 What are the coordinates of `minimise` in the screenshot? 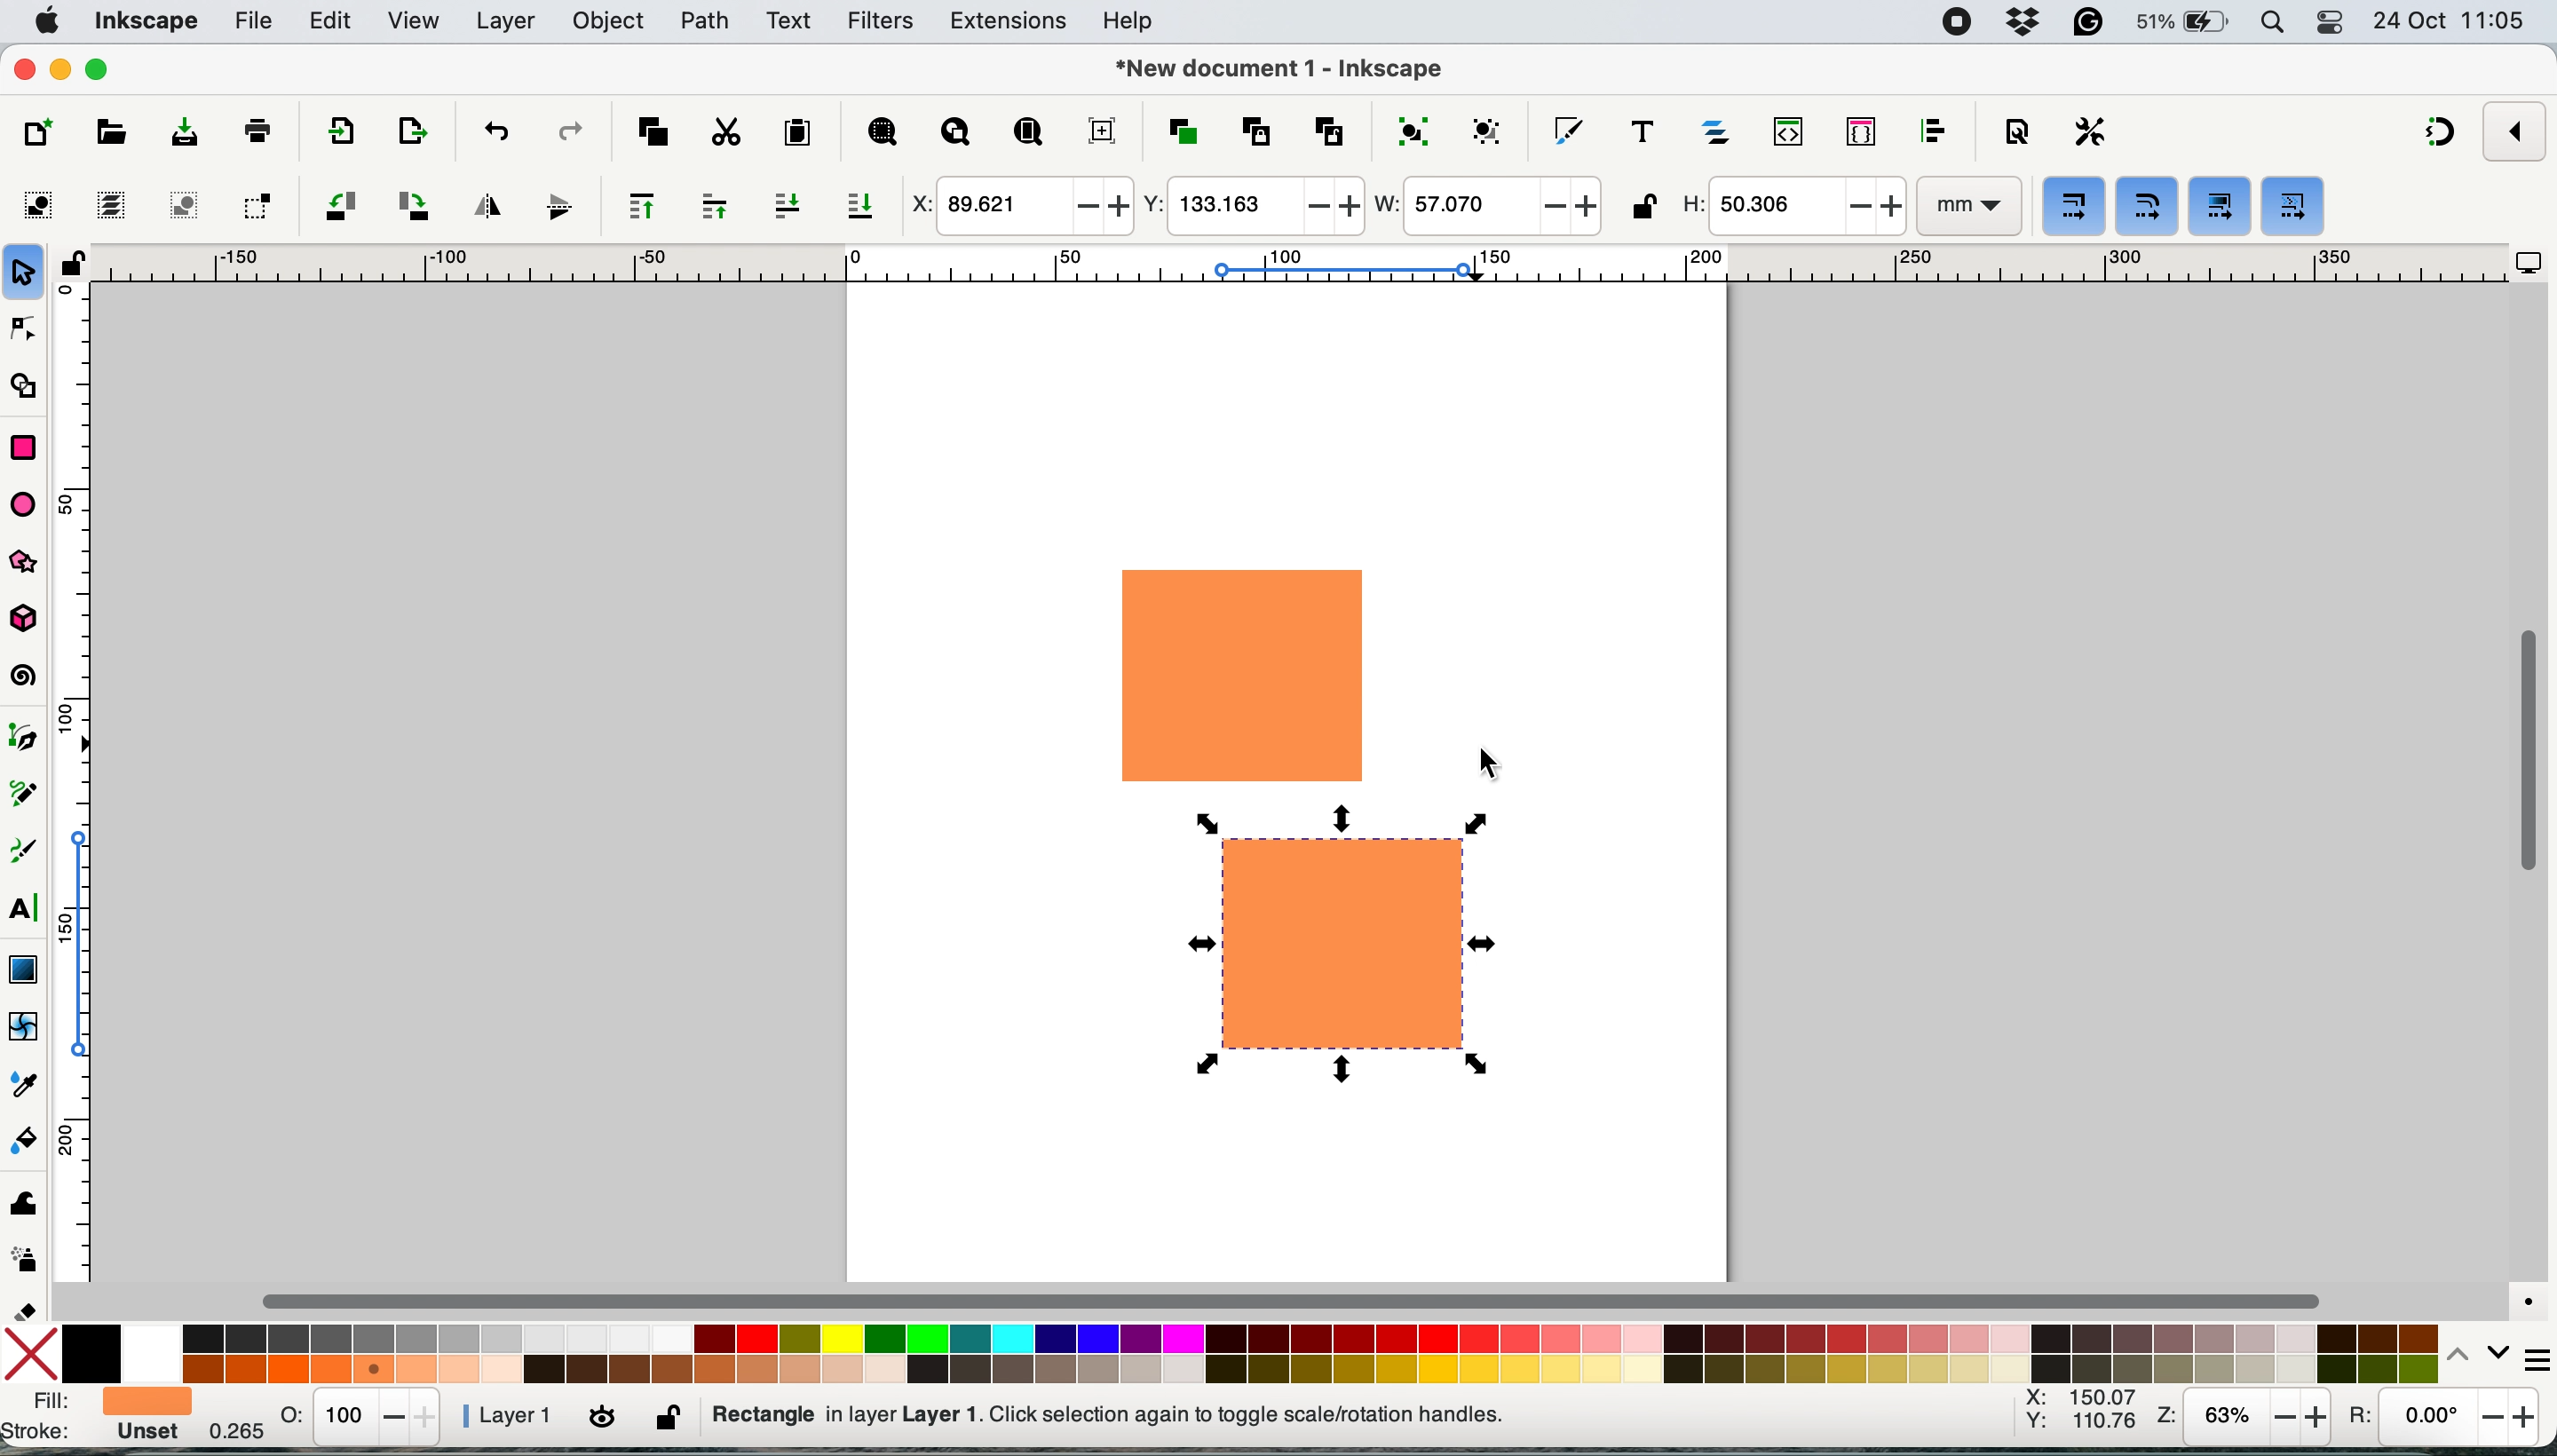 It's located at (60, 67).